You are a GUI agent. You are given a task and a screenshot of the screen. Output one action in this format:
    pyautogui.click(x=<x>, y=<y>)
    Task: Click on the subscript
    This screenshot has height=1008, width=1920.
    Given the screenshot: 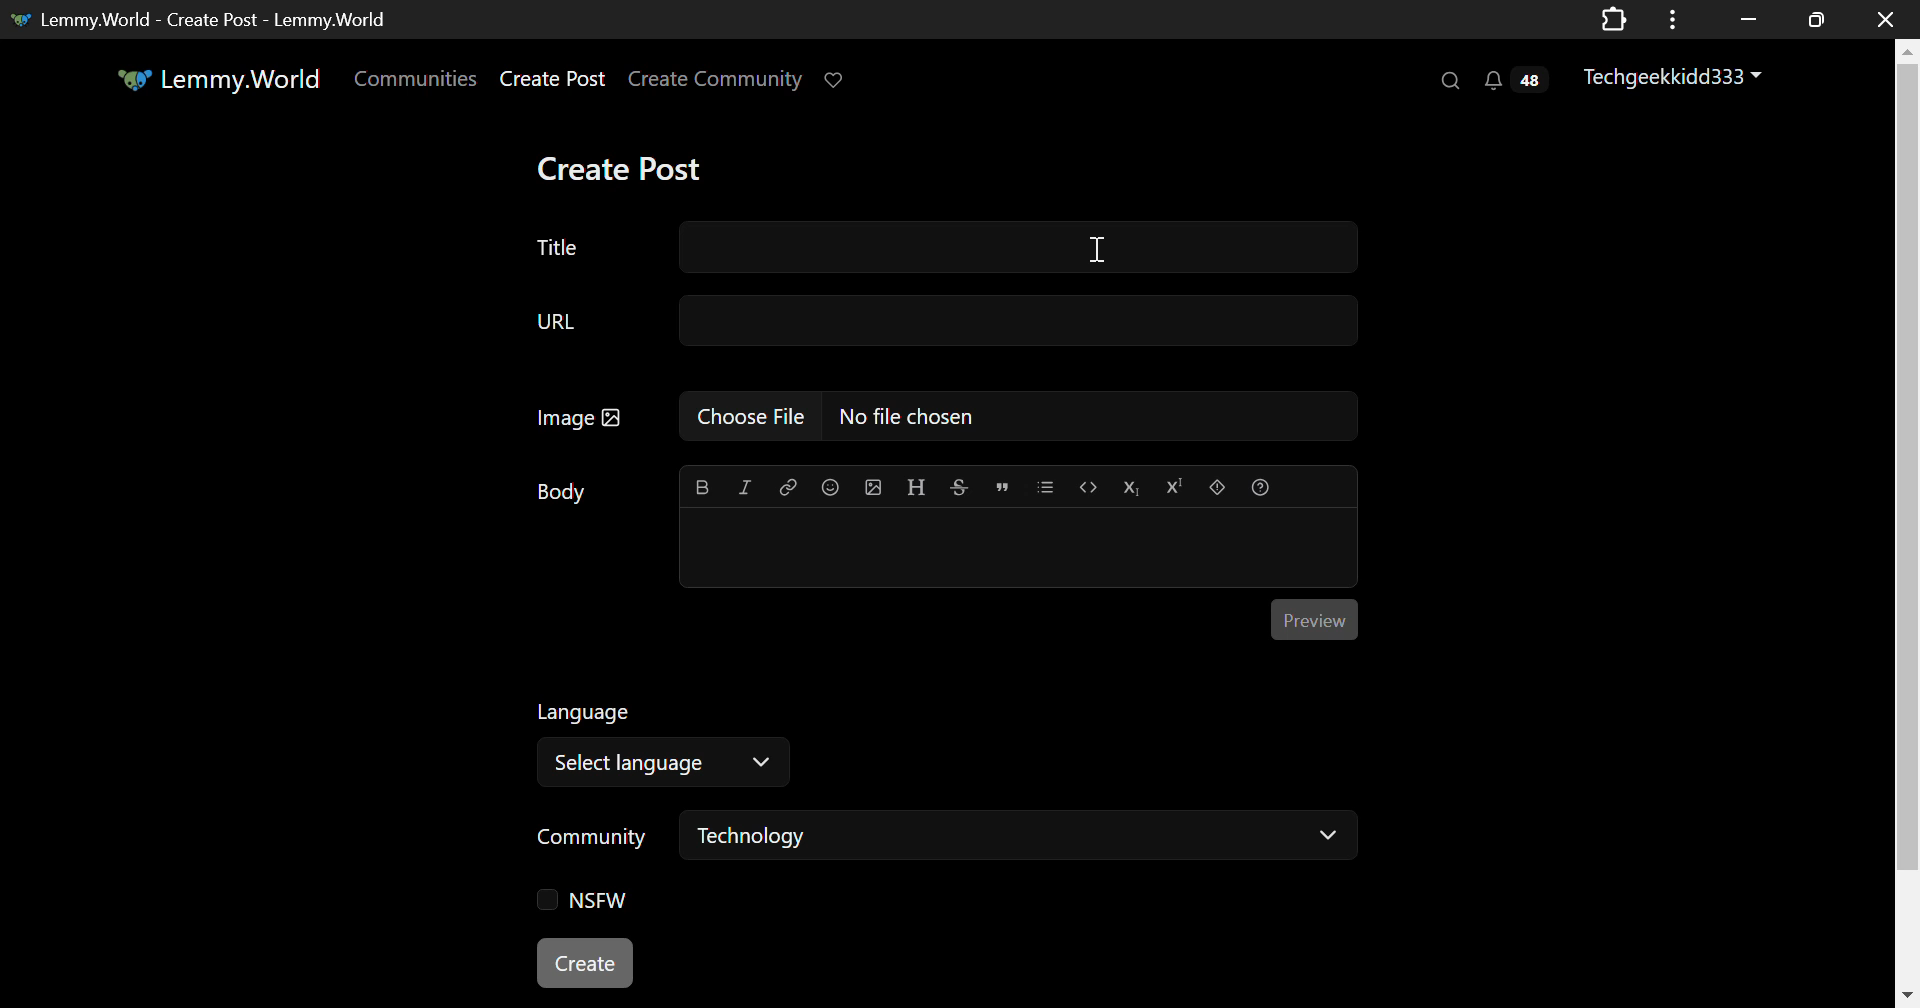 What is the action you would take?
    pyautogui.click(x=1129, y=485)
    